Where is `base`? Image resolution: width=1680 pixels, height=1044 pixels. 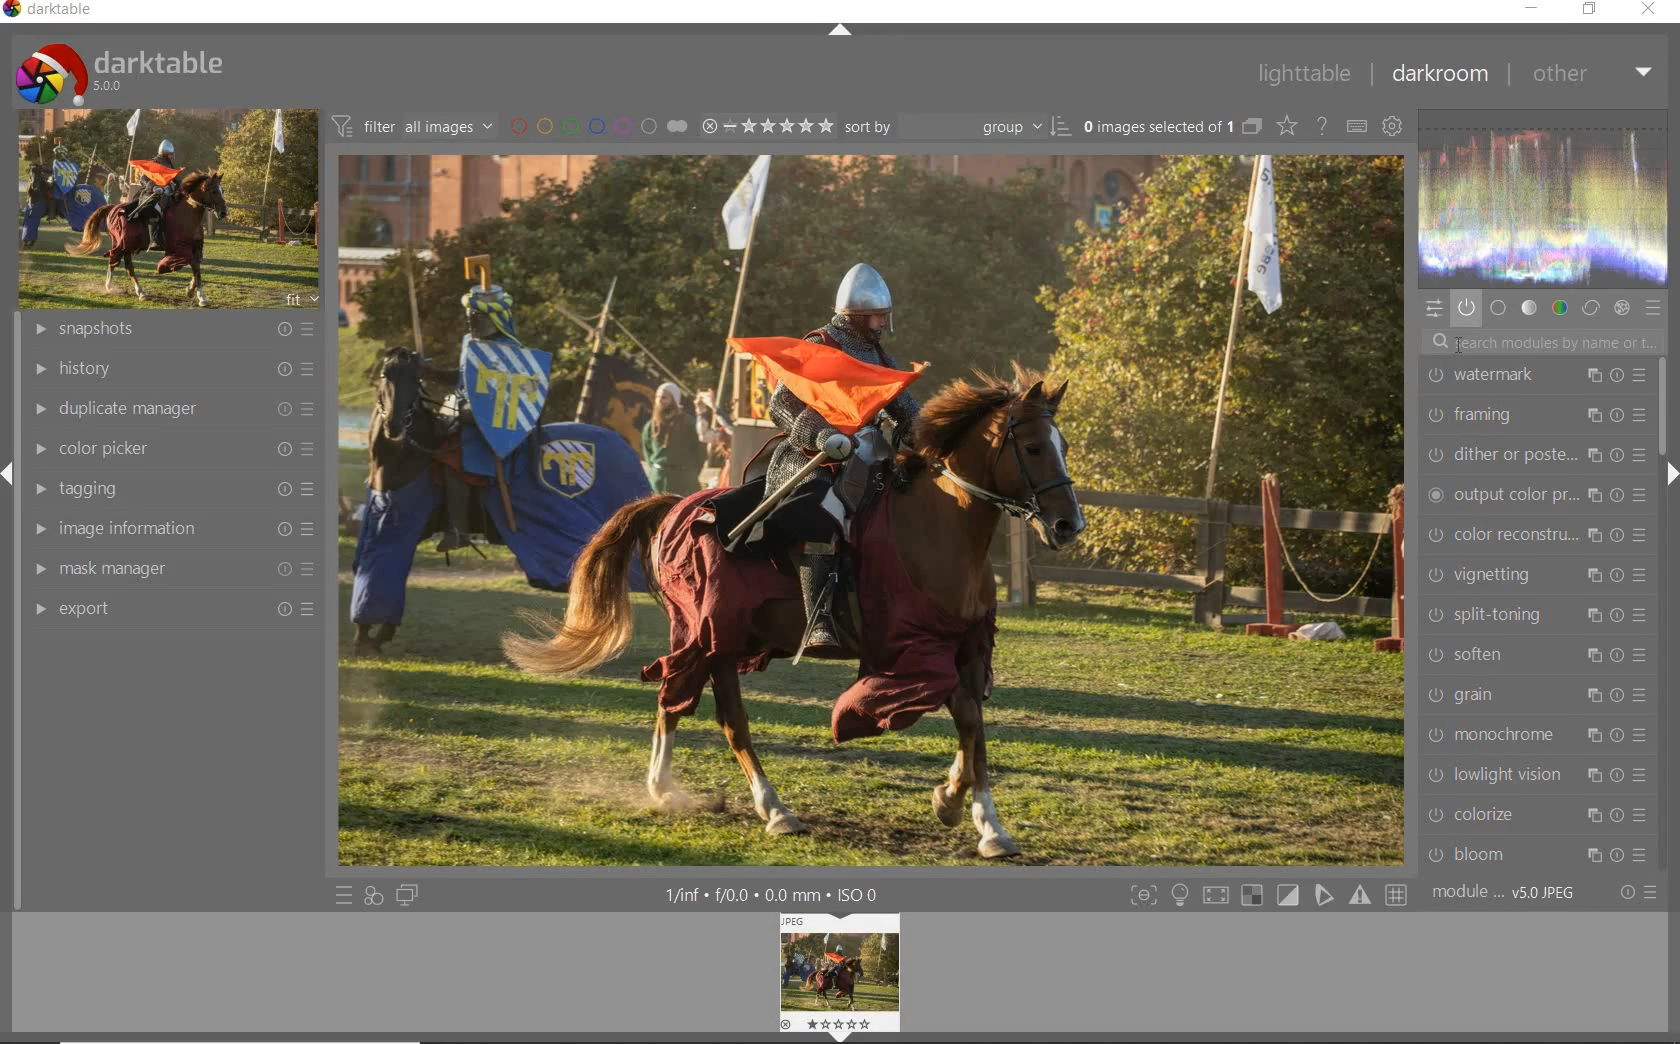
base is located at coordinates (1499, 307).